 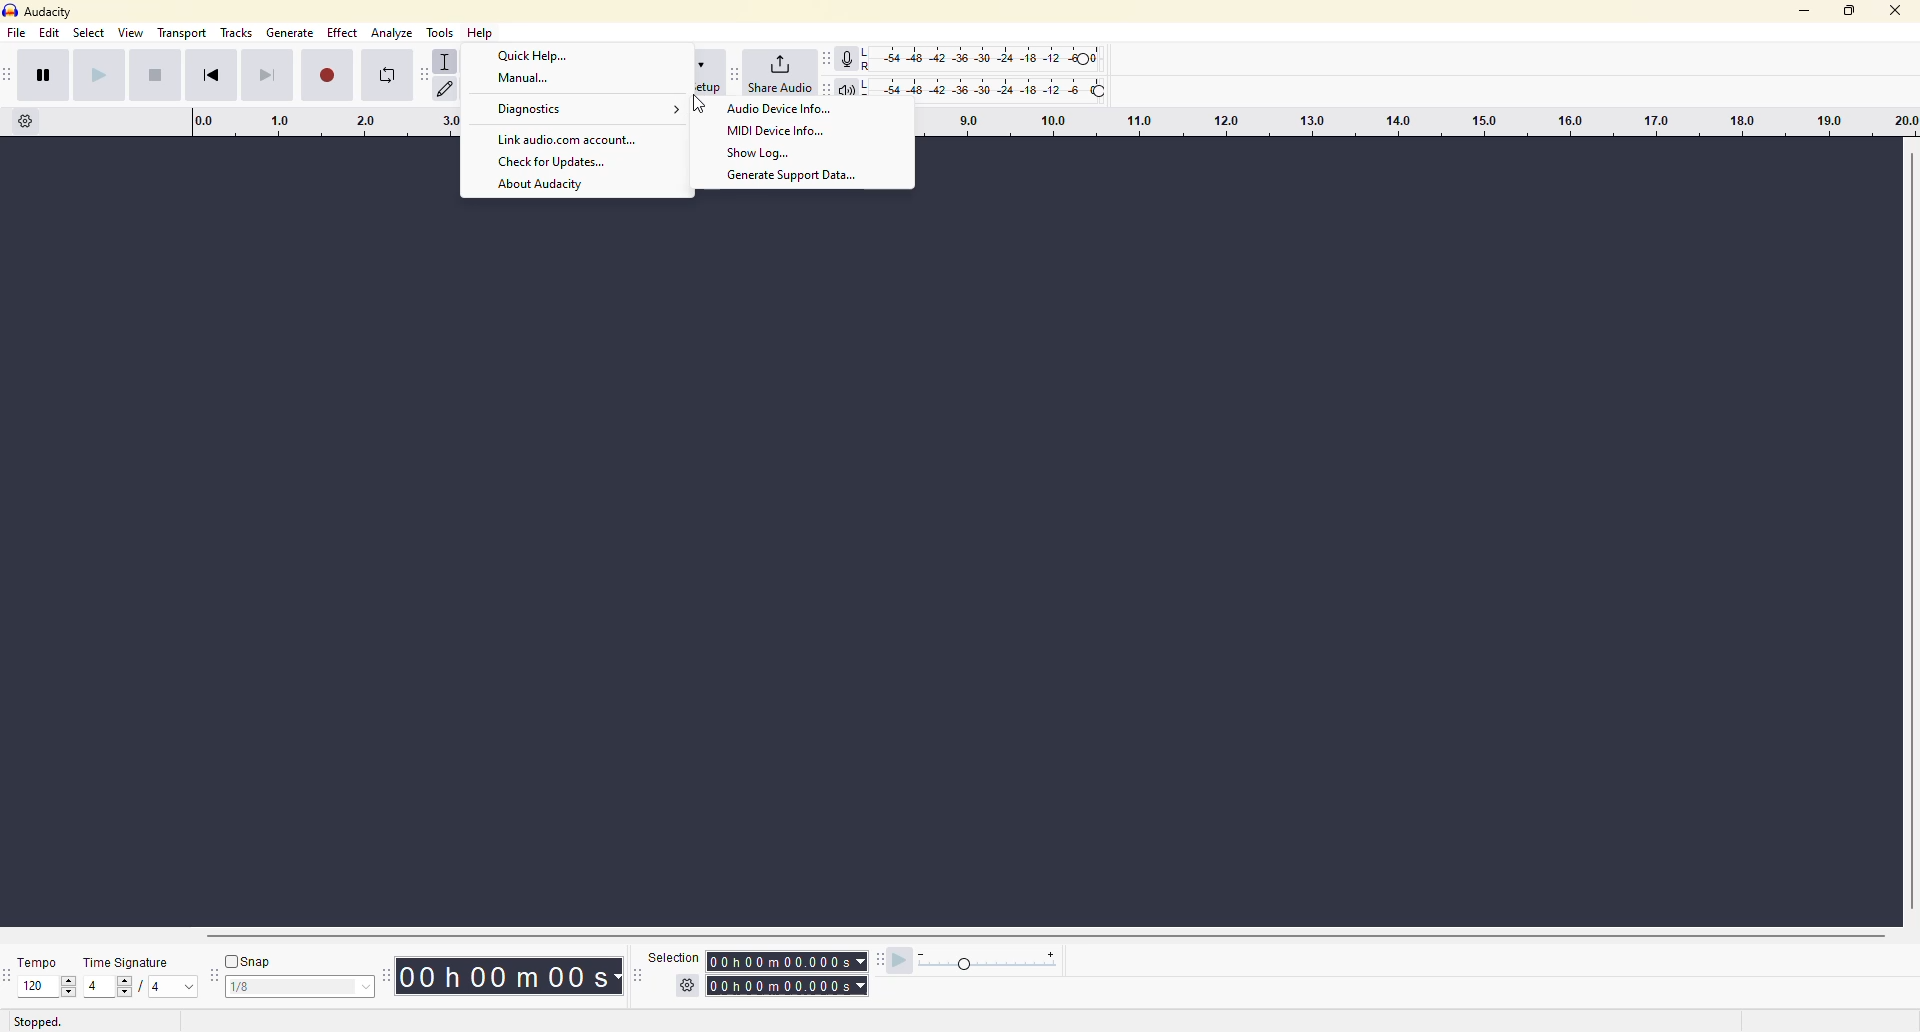 I want to click on playback level, so click(x=995, y=87).